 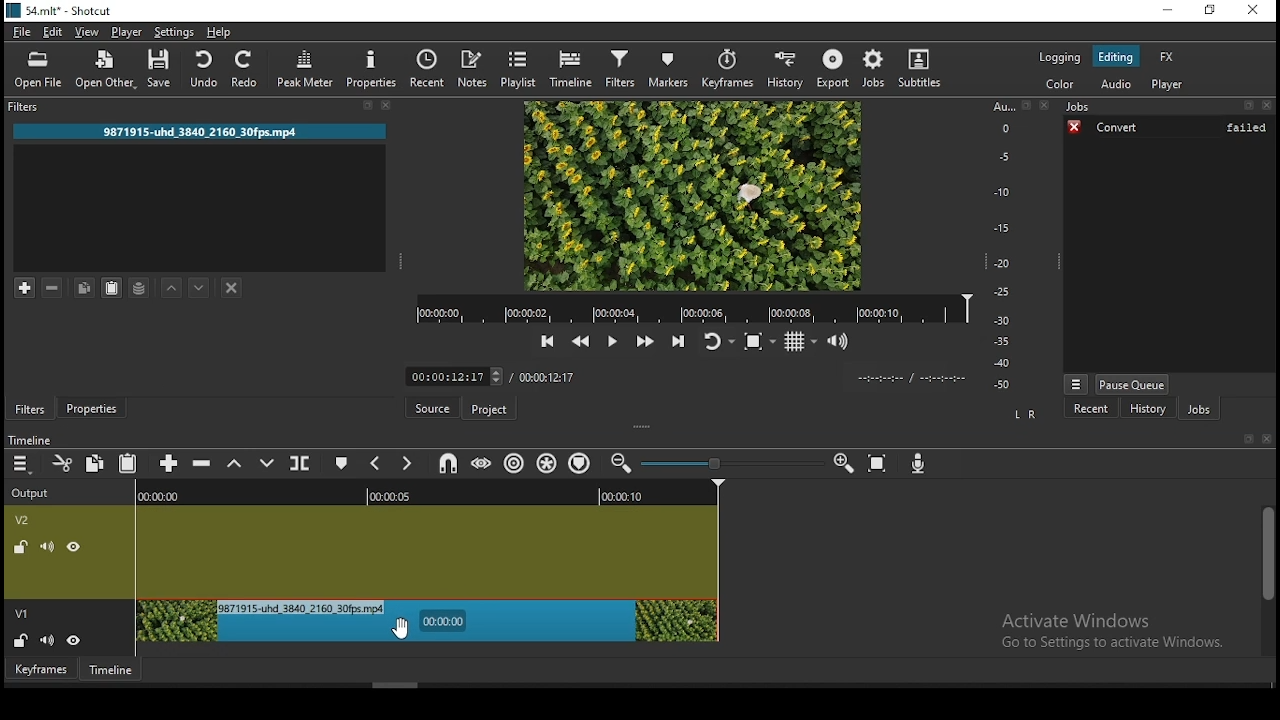 I want to click on history, so click(x=787, y=66).